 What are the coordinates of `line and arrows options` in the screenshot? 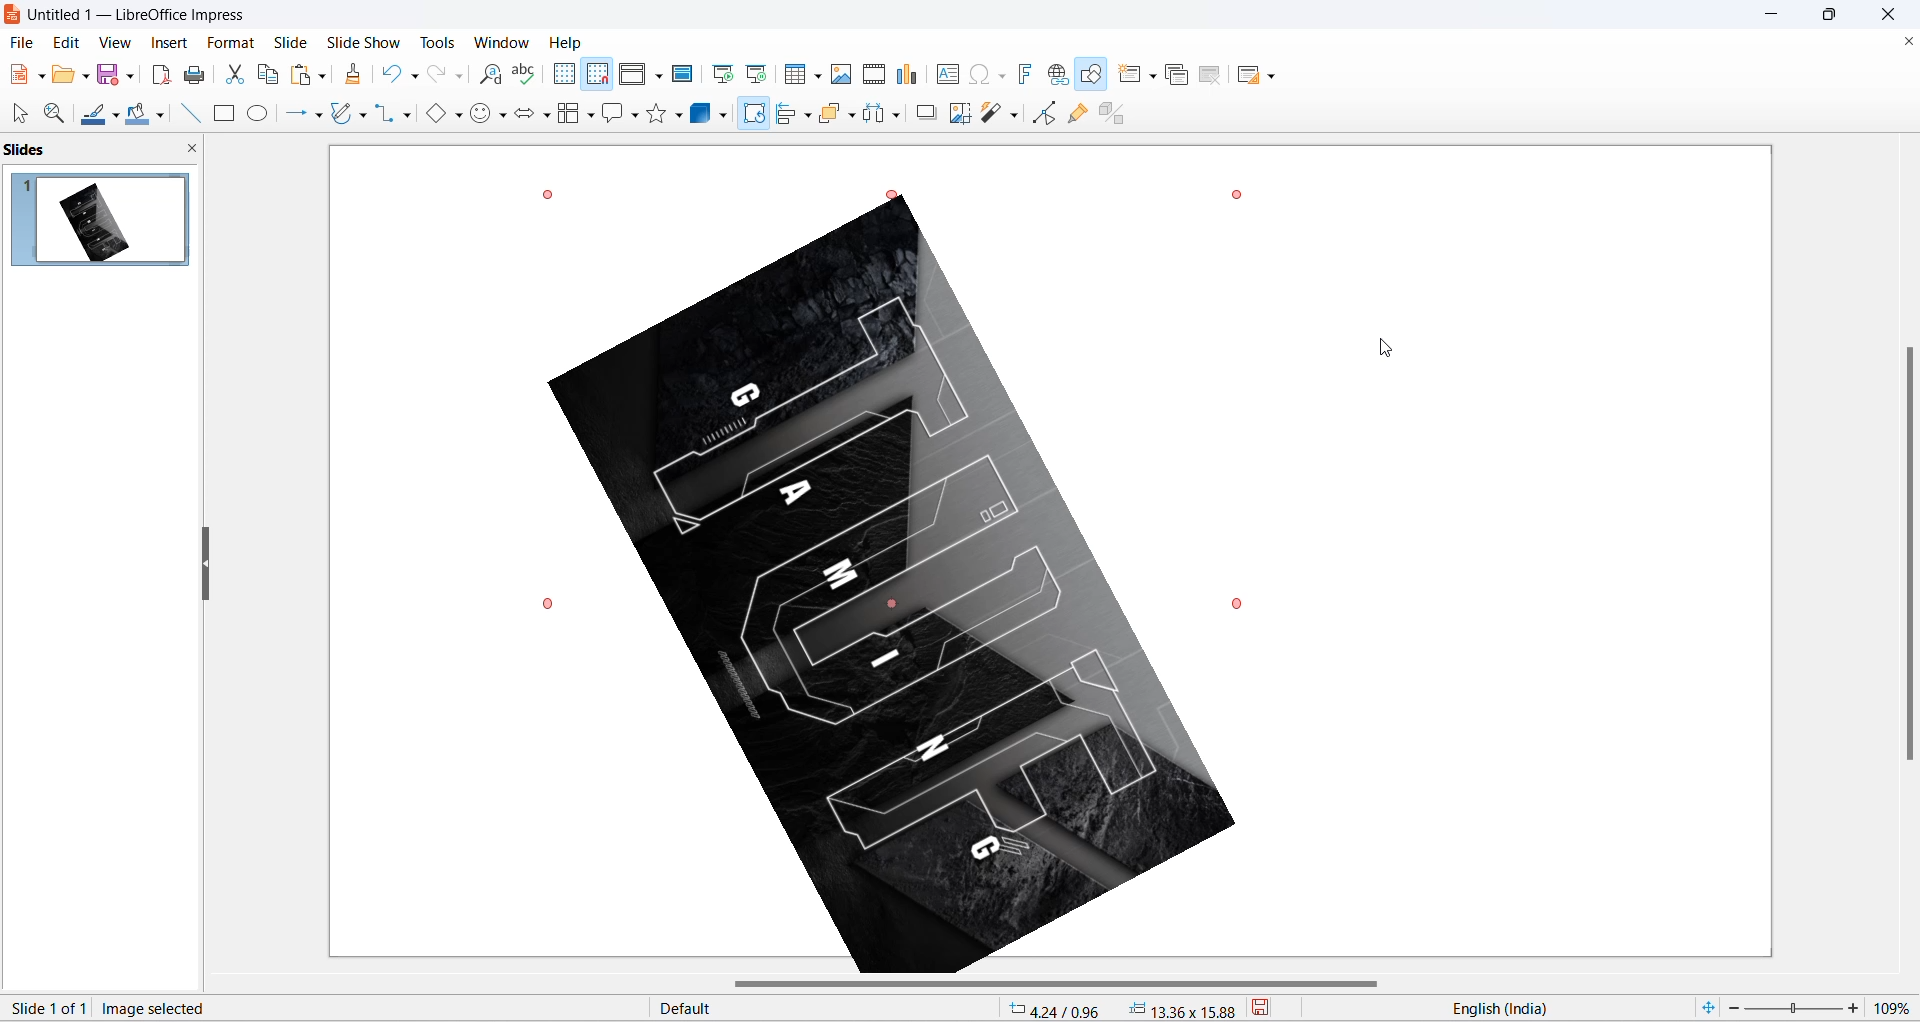 It's located at (317, 116).